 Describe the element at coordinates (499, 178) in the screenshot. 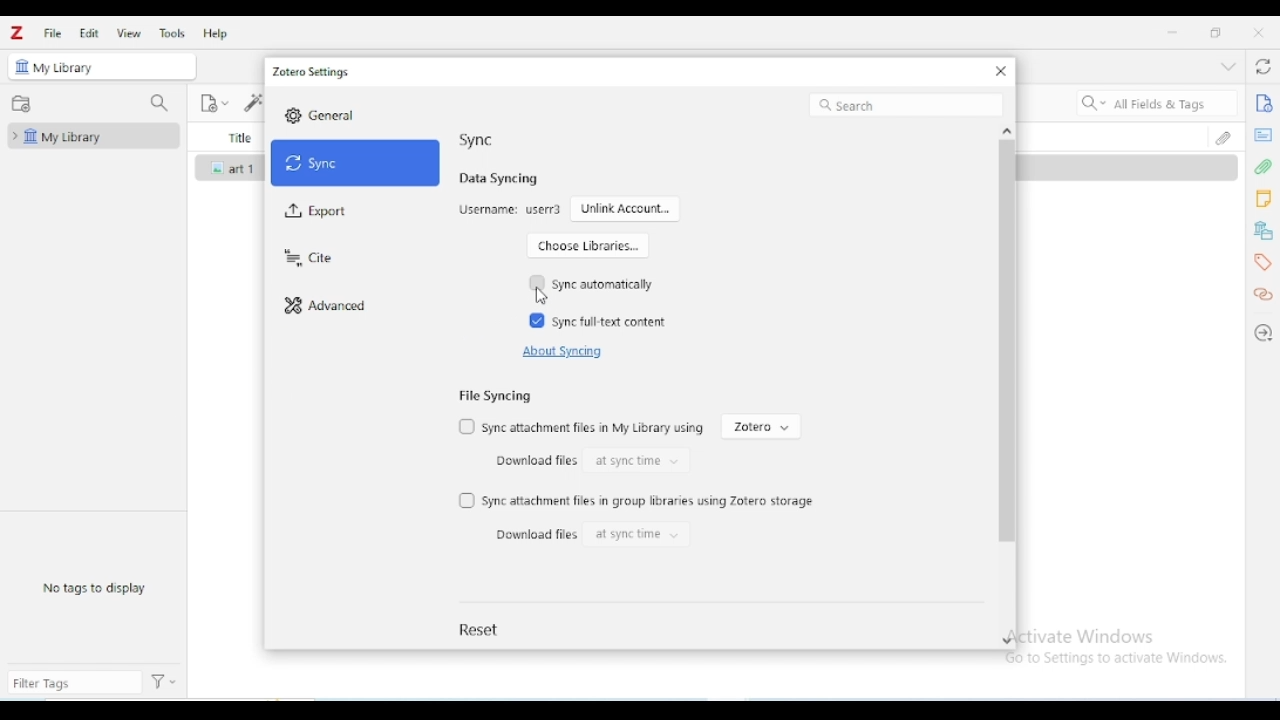

I see `data syncing` at that location.